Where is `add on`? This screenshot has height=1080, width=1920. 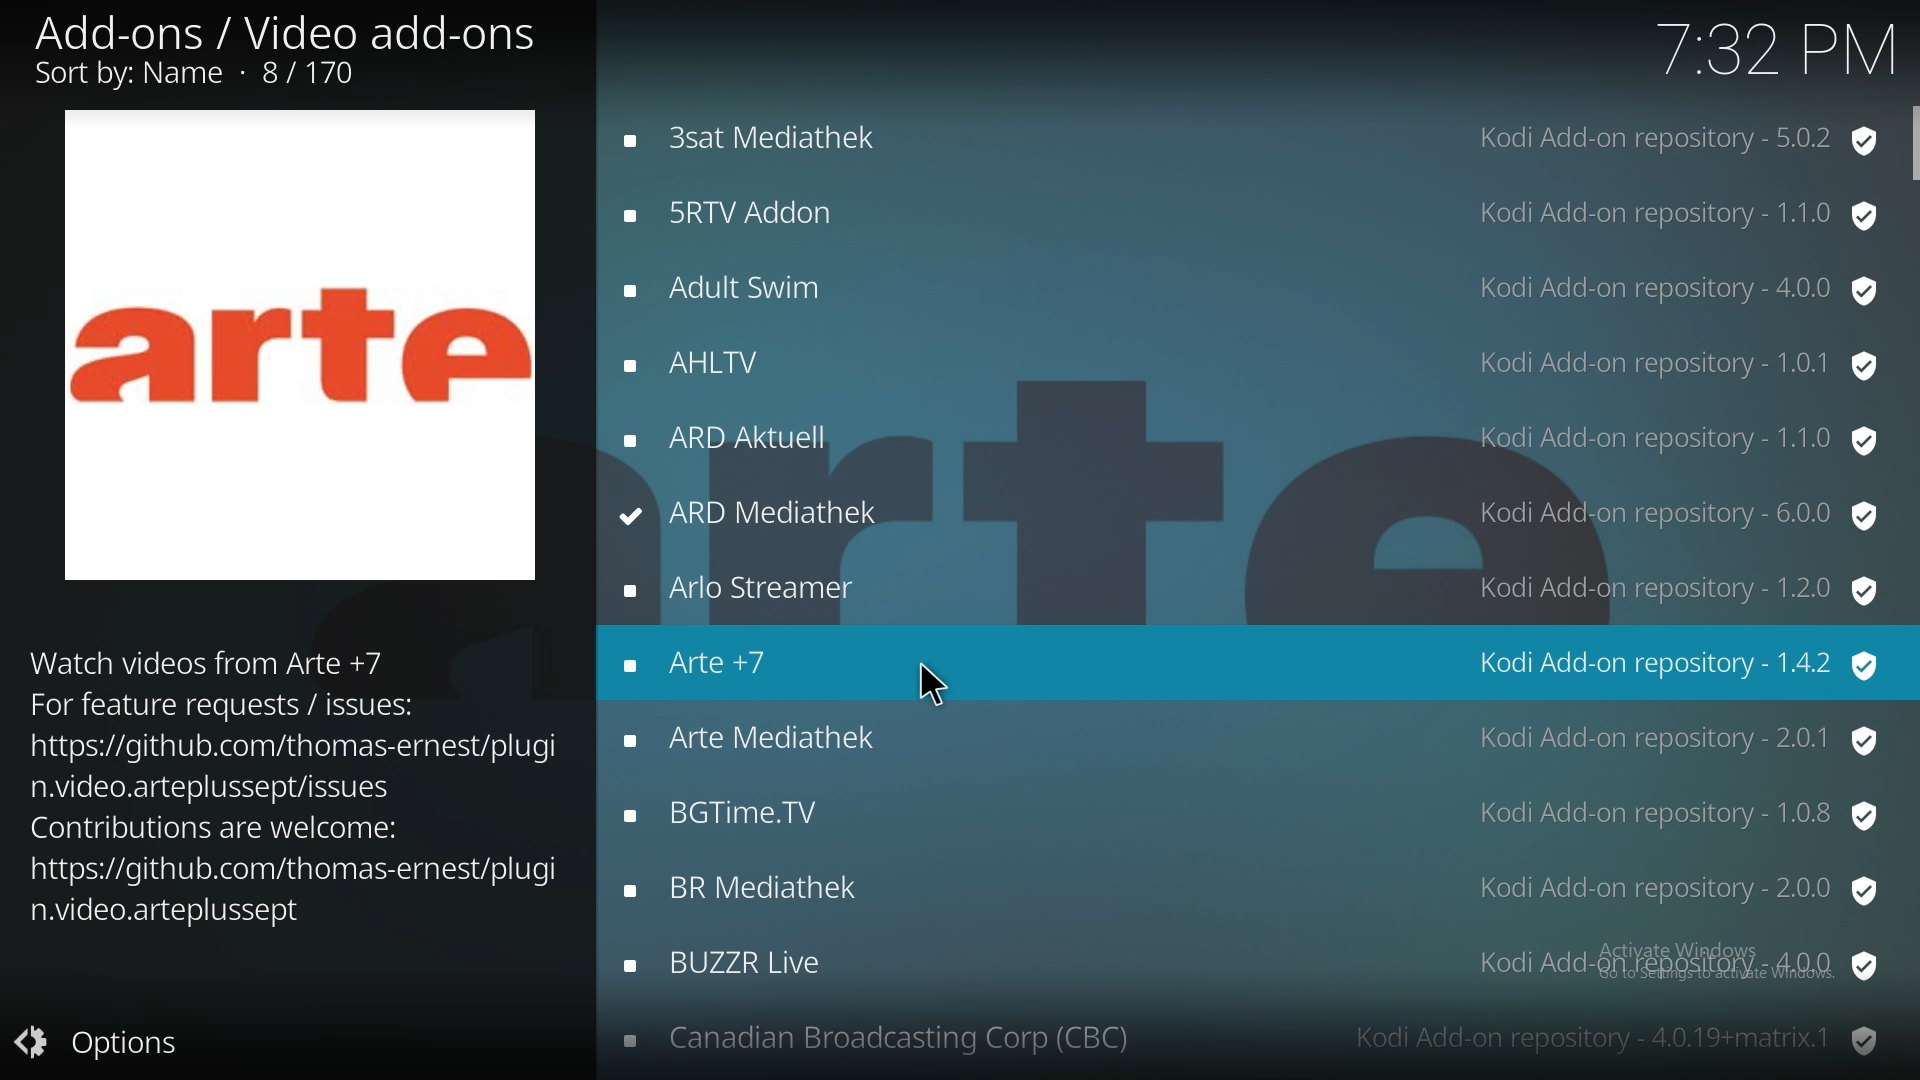
add on is located at coordinates (1249, 586).